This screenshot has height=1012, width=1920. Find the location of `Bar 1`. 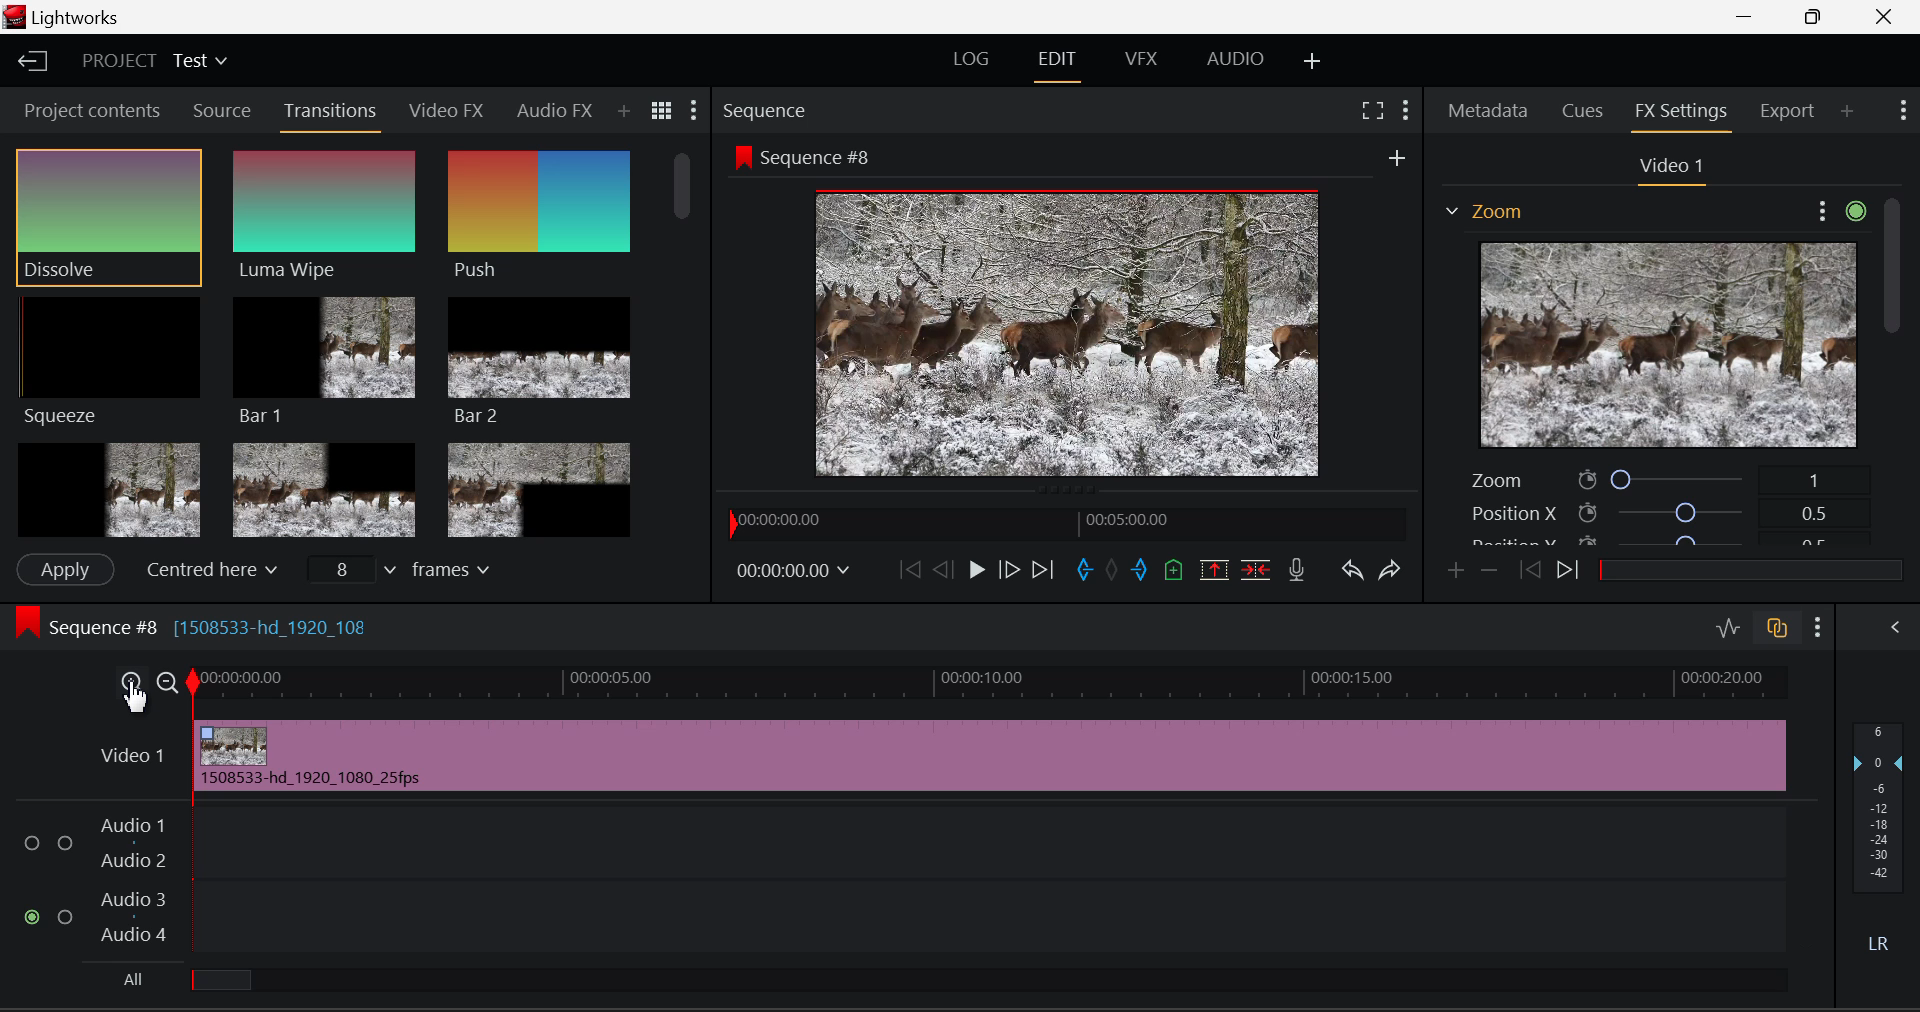

Bar 1 is located at coordinates (324, 359).